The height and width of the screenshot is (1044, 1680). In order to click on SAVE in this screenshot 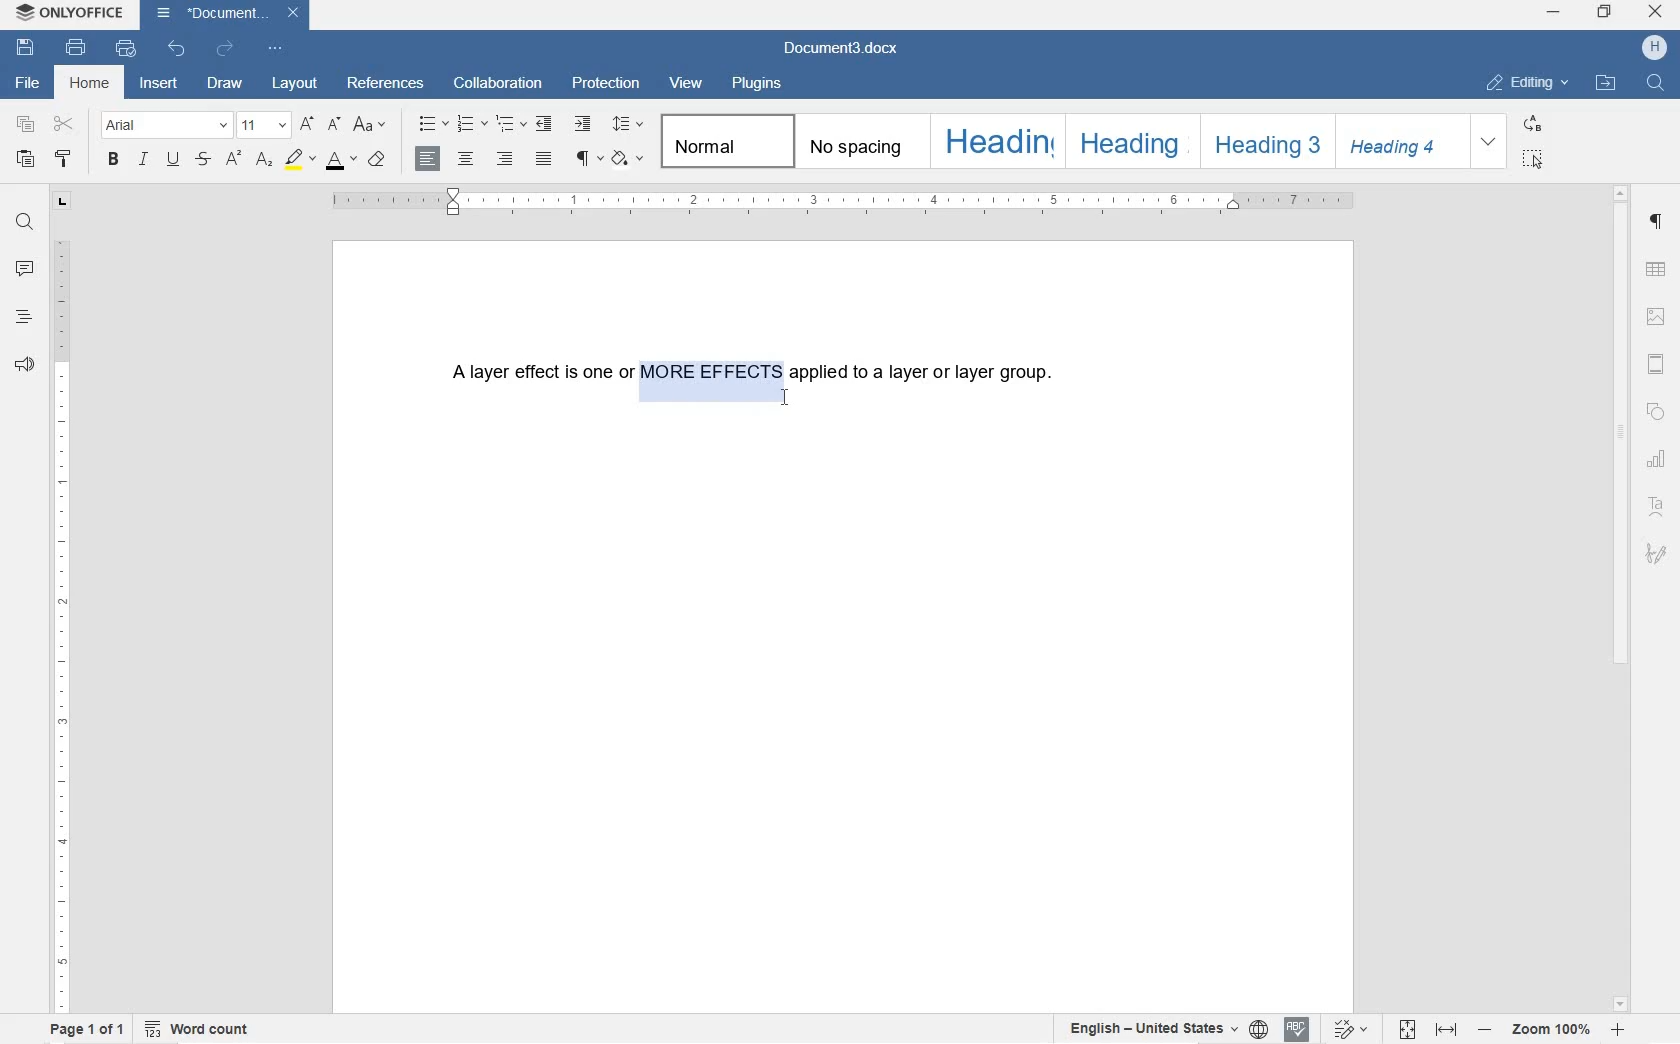, I will do `click(28, 49)`.